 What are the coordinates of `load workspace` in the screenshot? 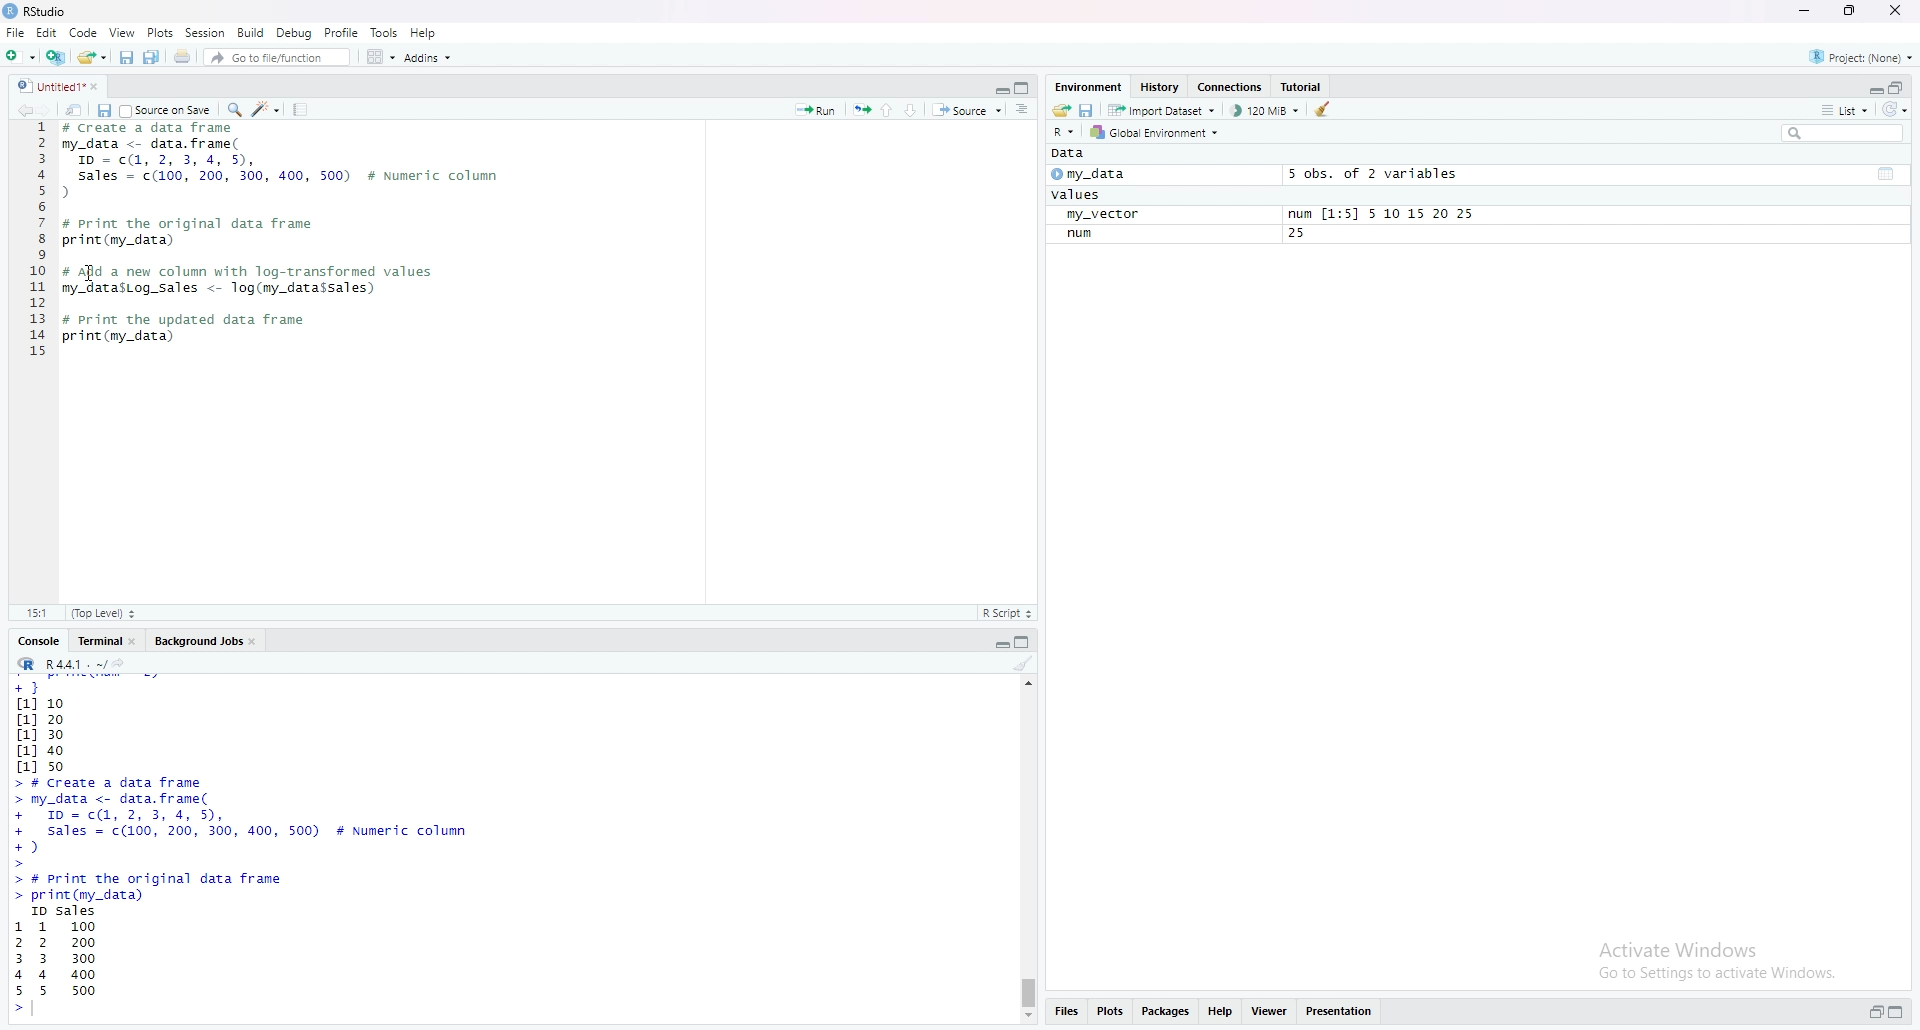 It's located at (1058, 110).